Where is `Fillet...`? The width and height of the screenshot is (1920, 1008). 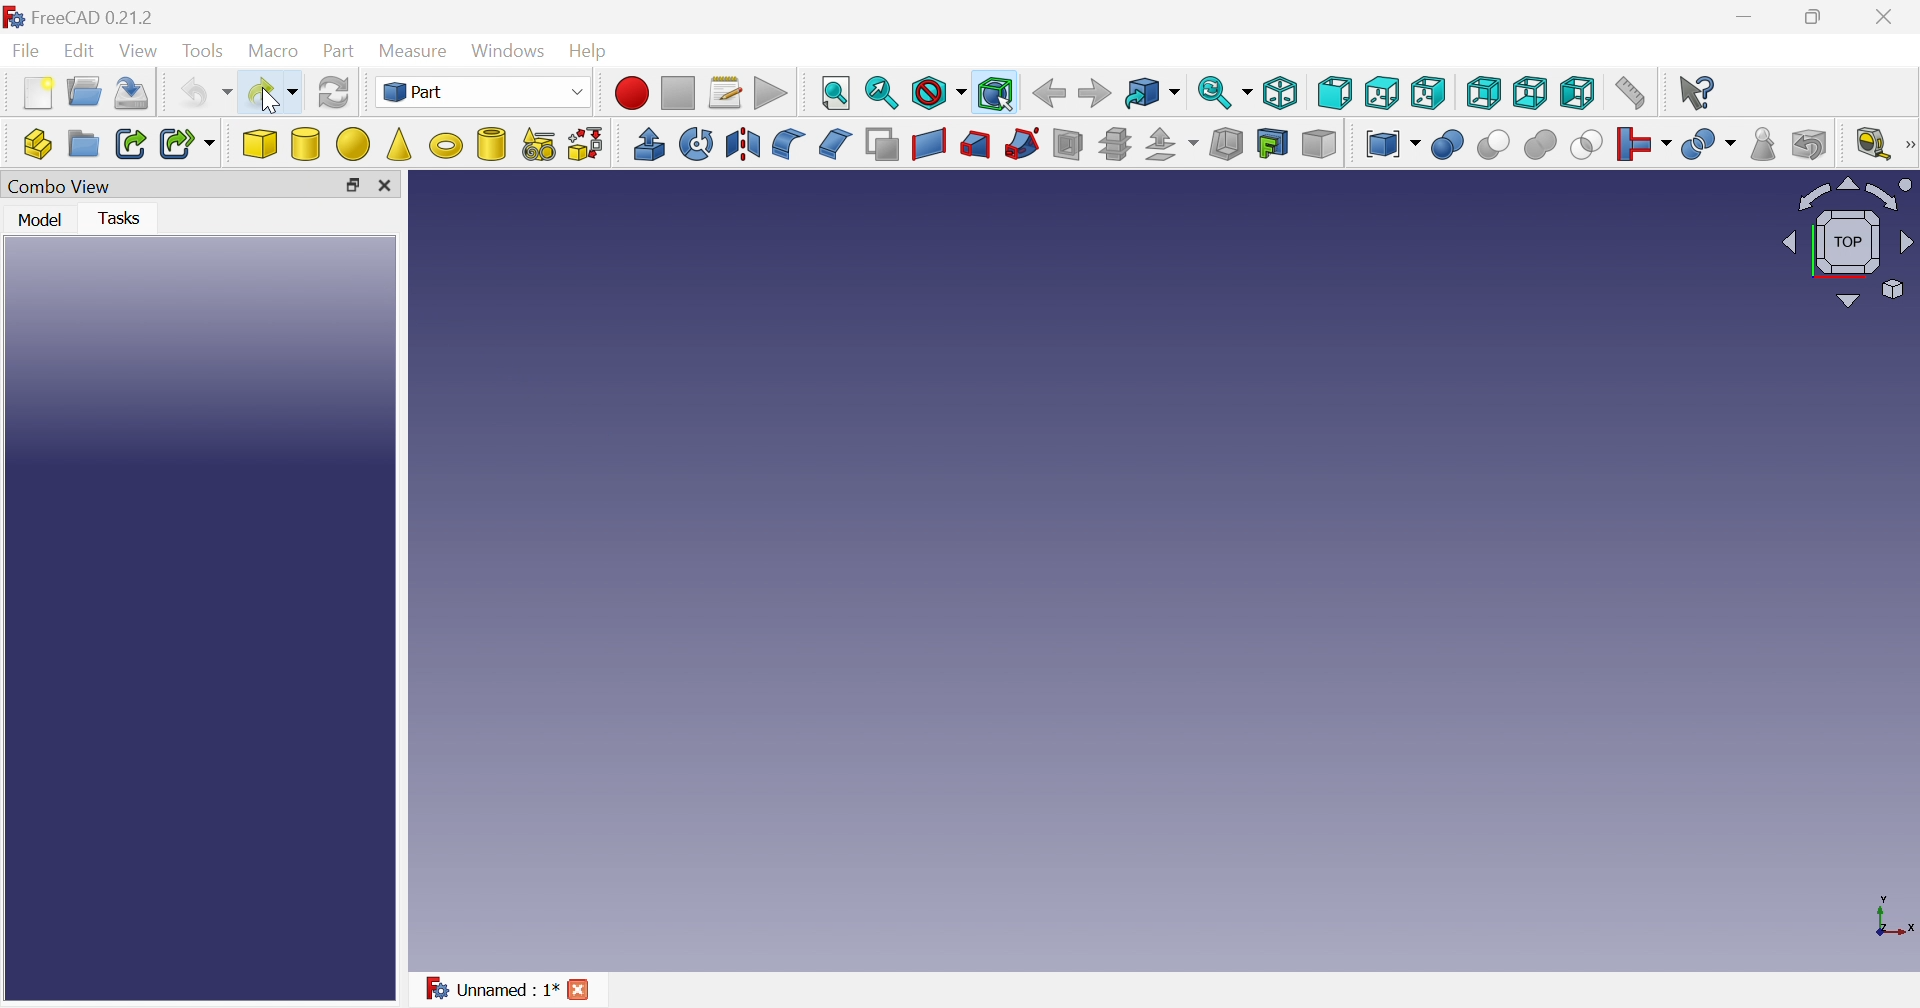 Fillet... is located at coordinates (787, 145).